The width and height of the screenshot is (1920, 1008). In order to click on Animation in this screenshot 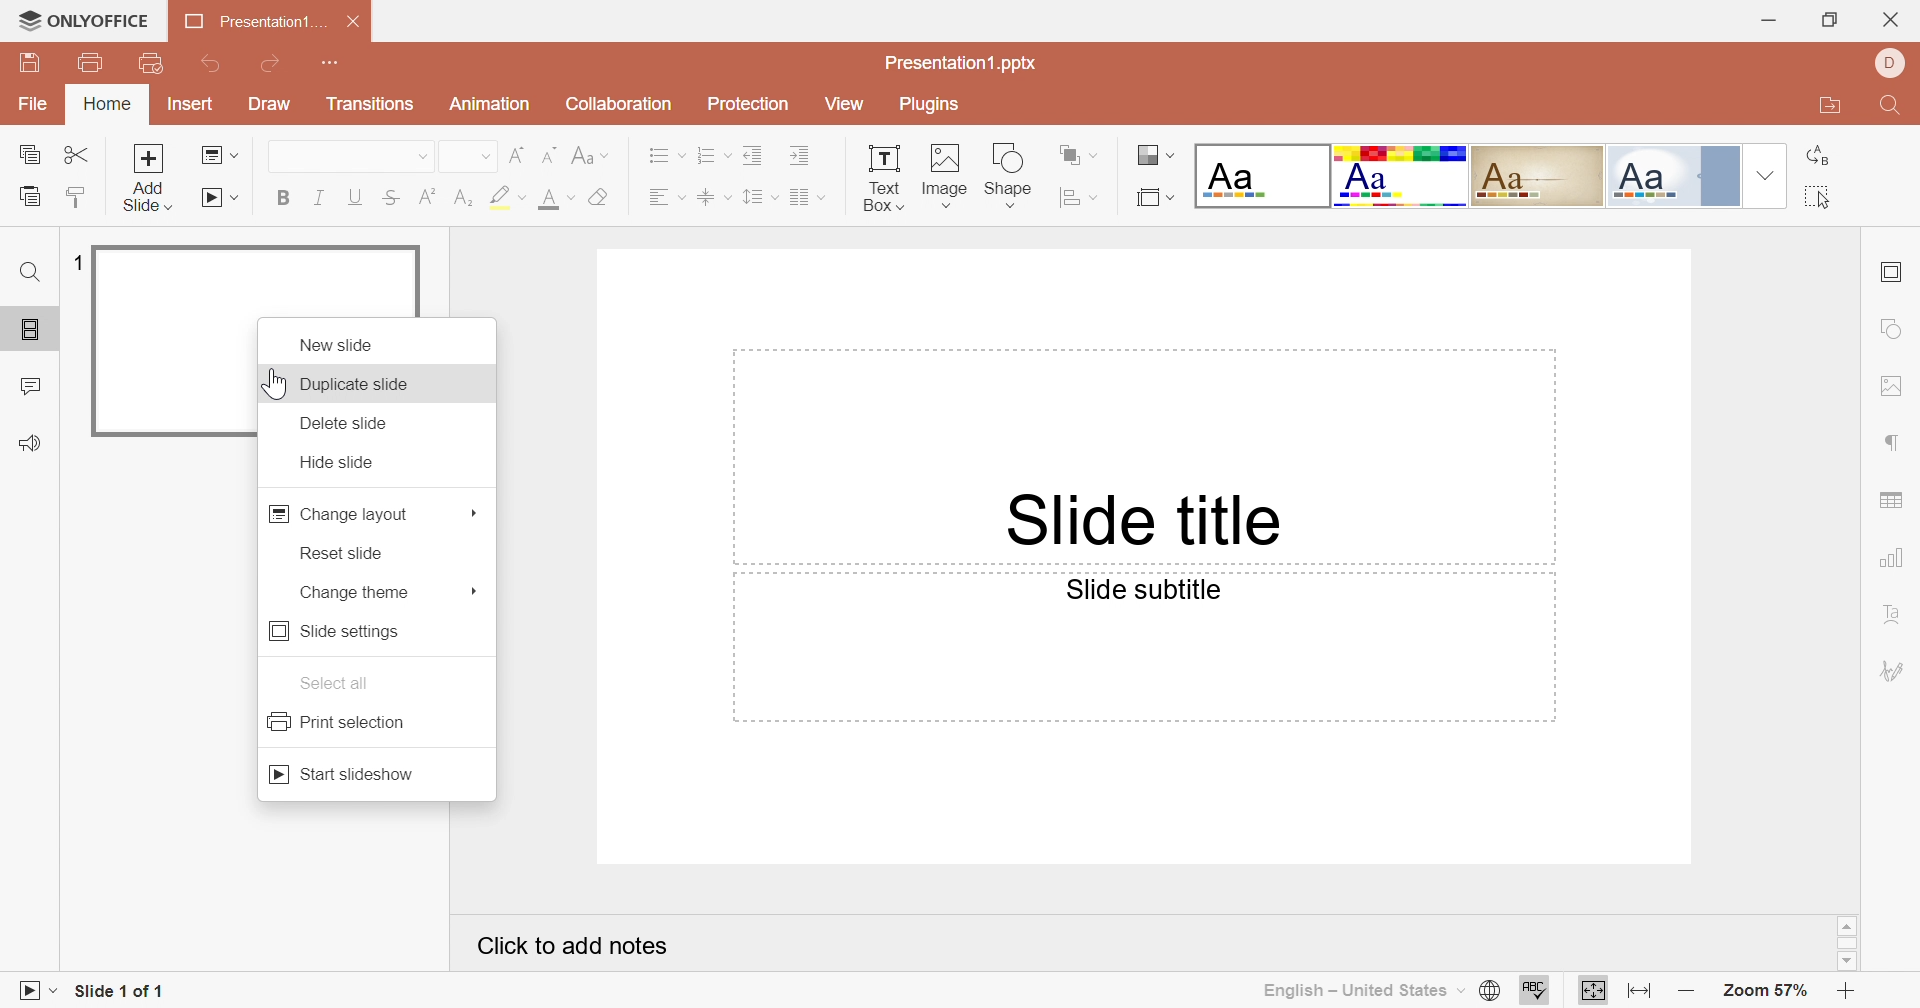, I will do `click(493, 104)`.